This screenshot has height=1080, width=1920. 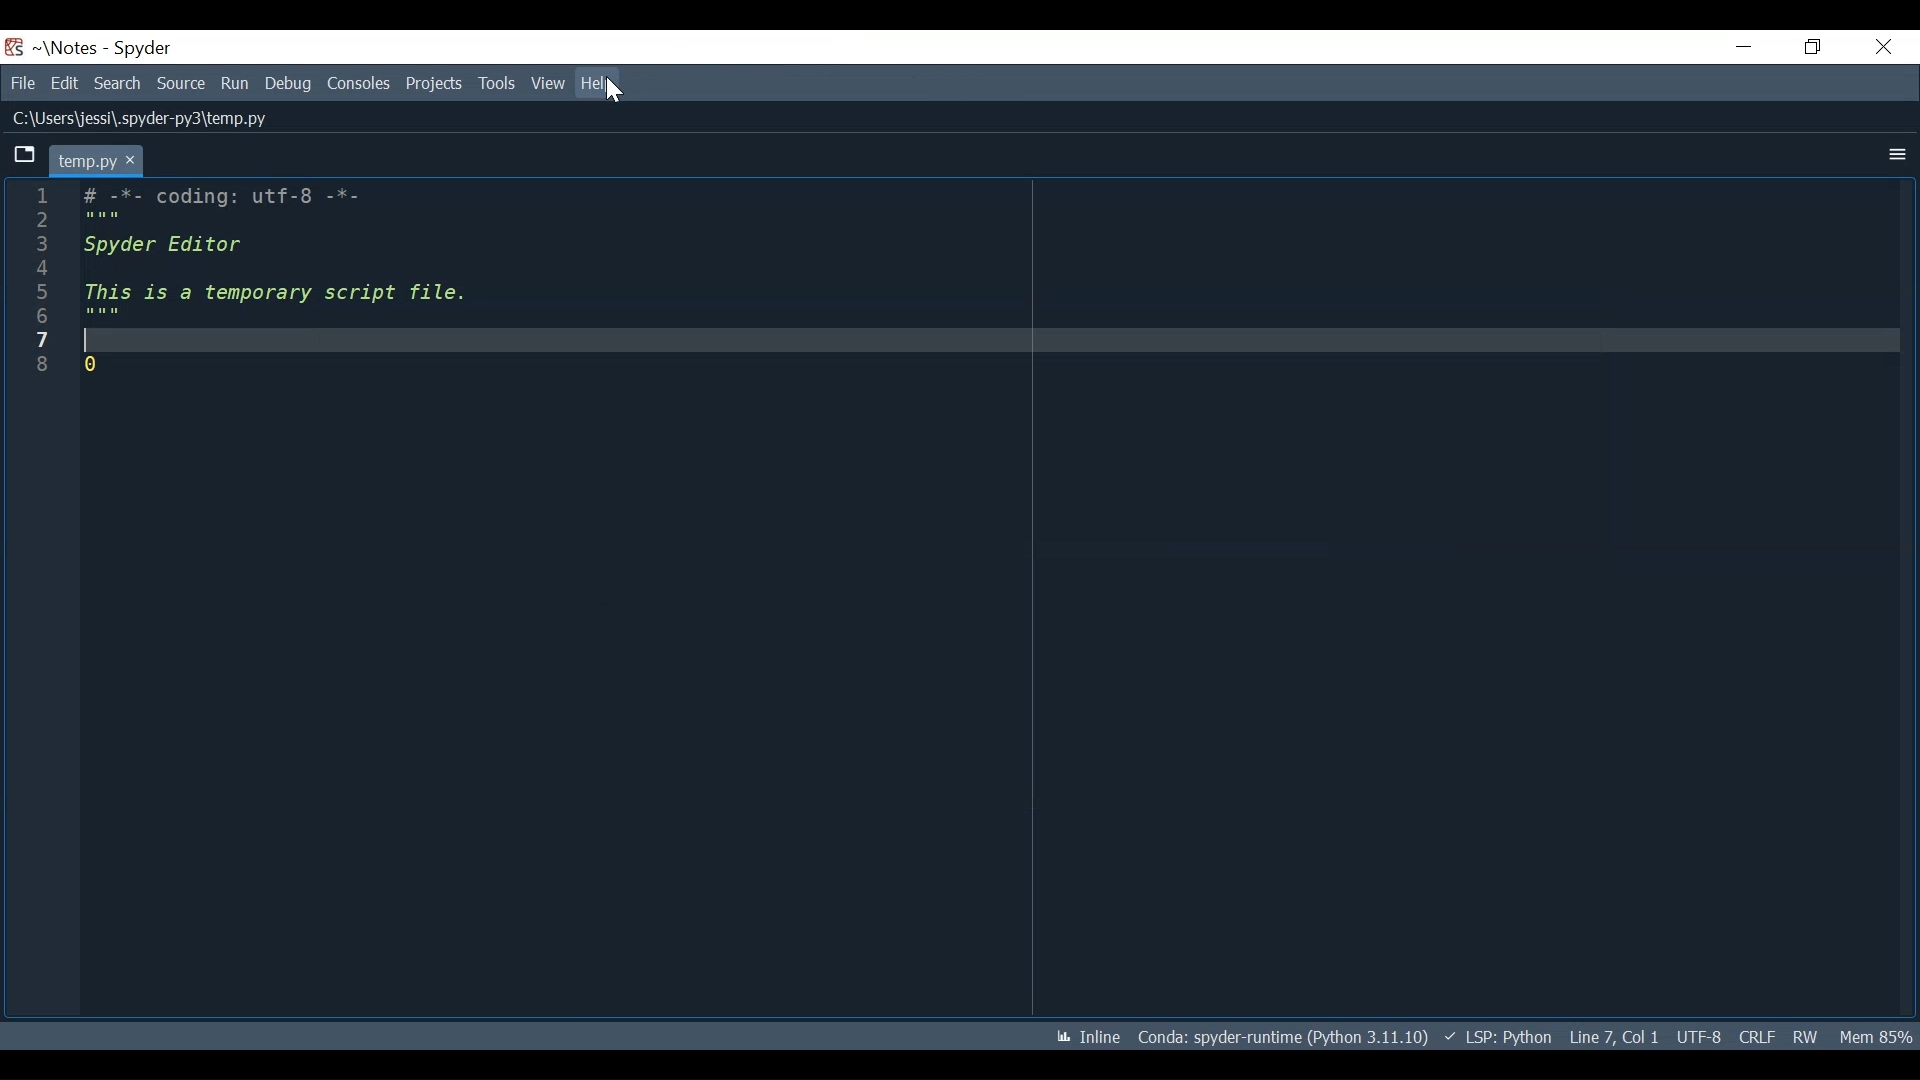 I want to click on LSP: Python, so click(x=1498, y=1037).